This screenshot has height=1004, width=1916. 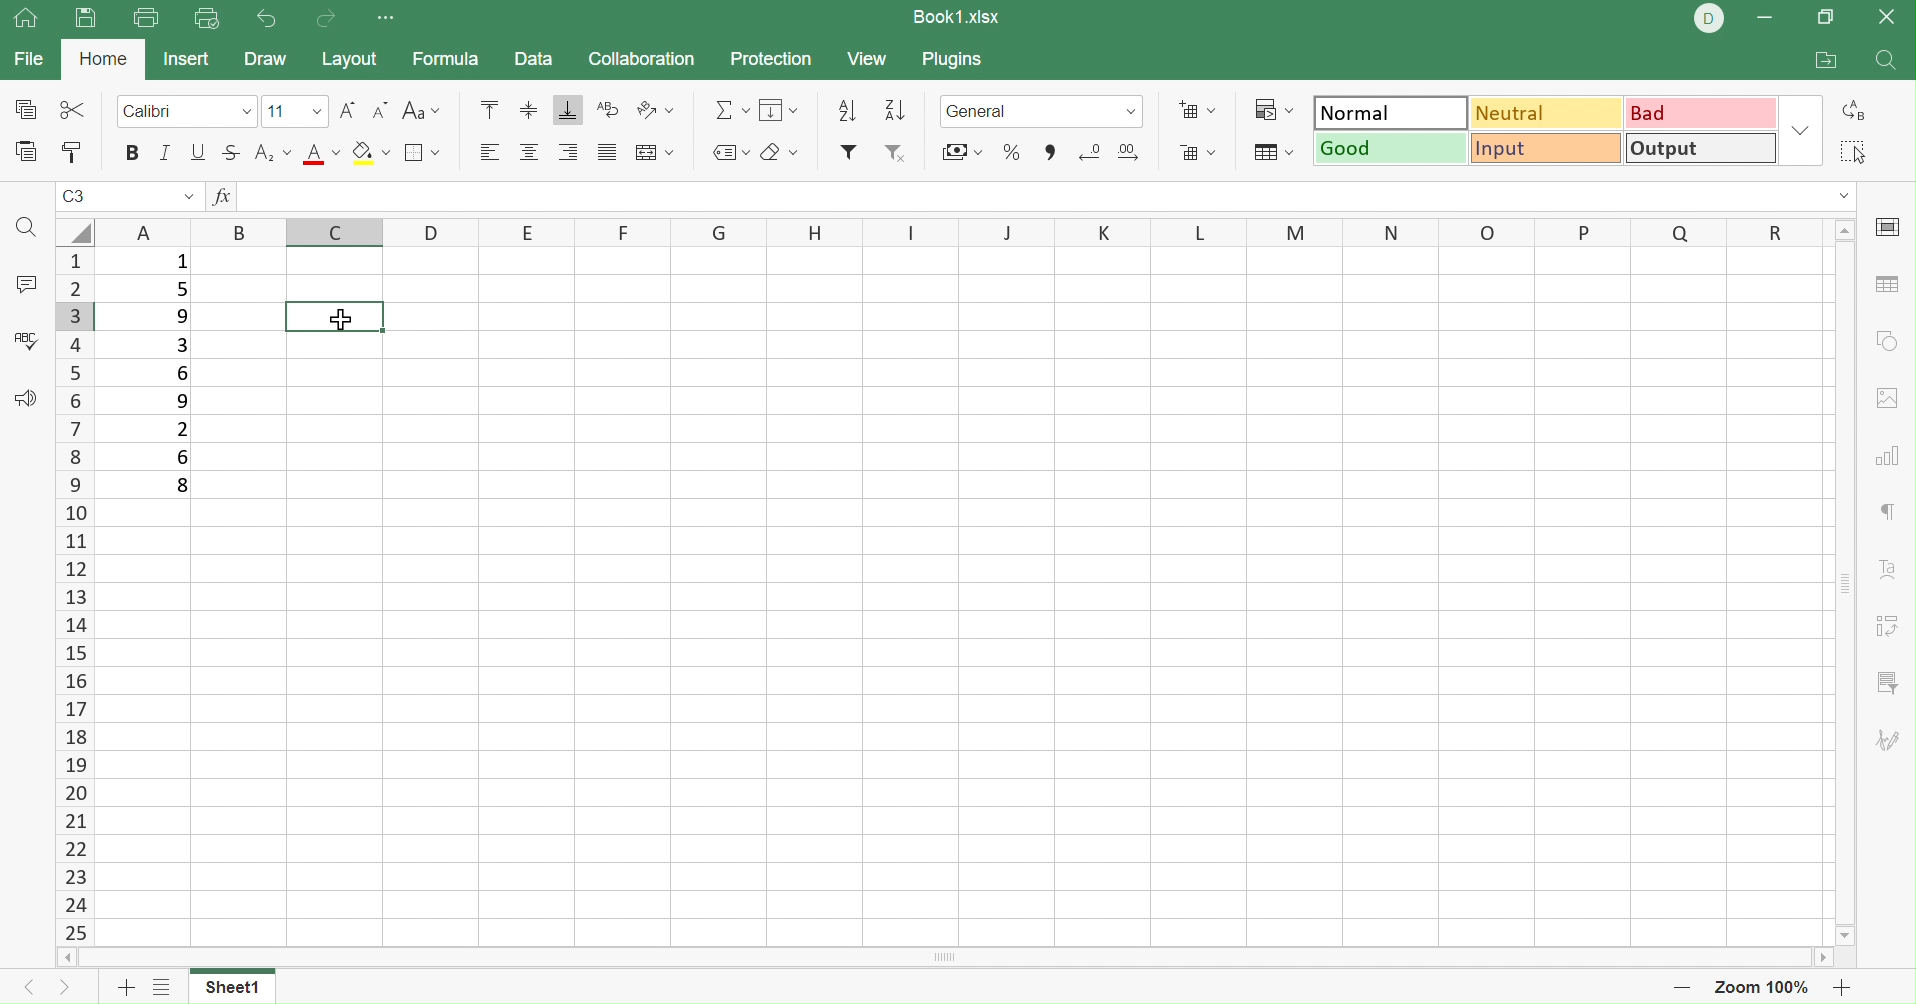 I want to click on Add sheets, so click(x=163, y=988).